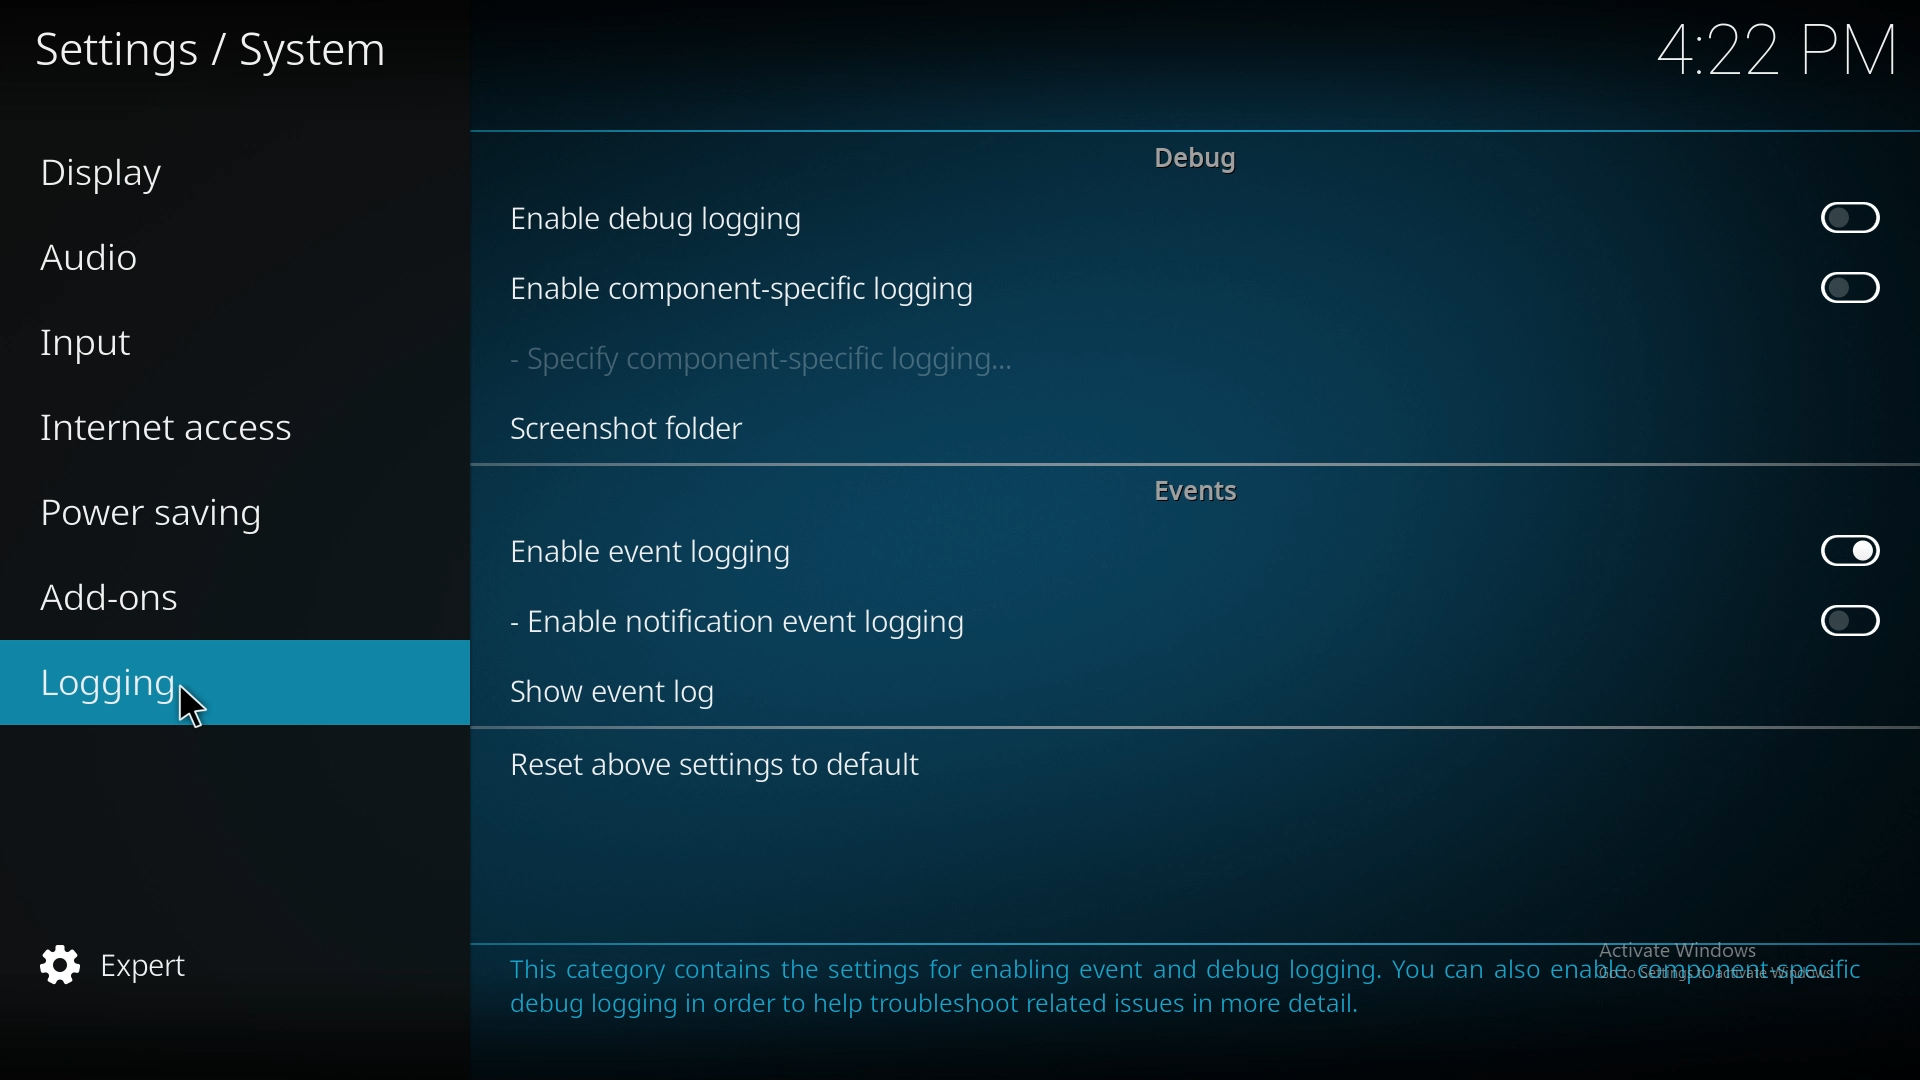  Describe the element at coordinates (201, 170) in the screenshot. I see `display` at that location.